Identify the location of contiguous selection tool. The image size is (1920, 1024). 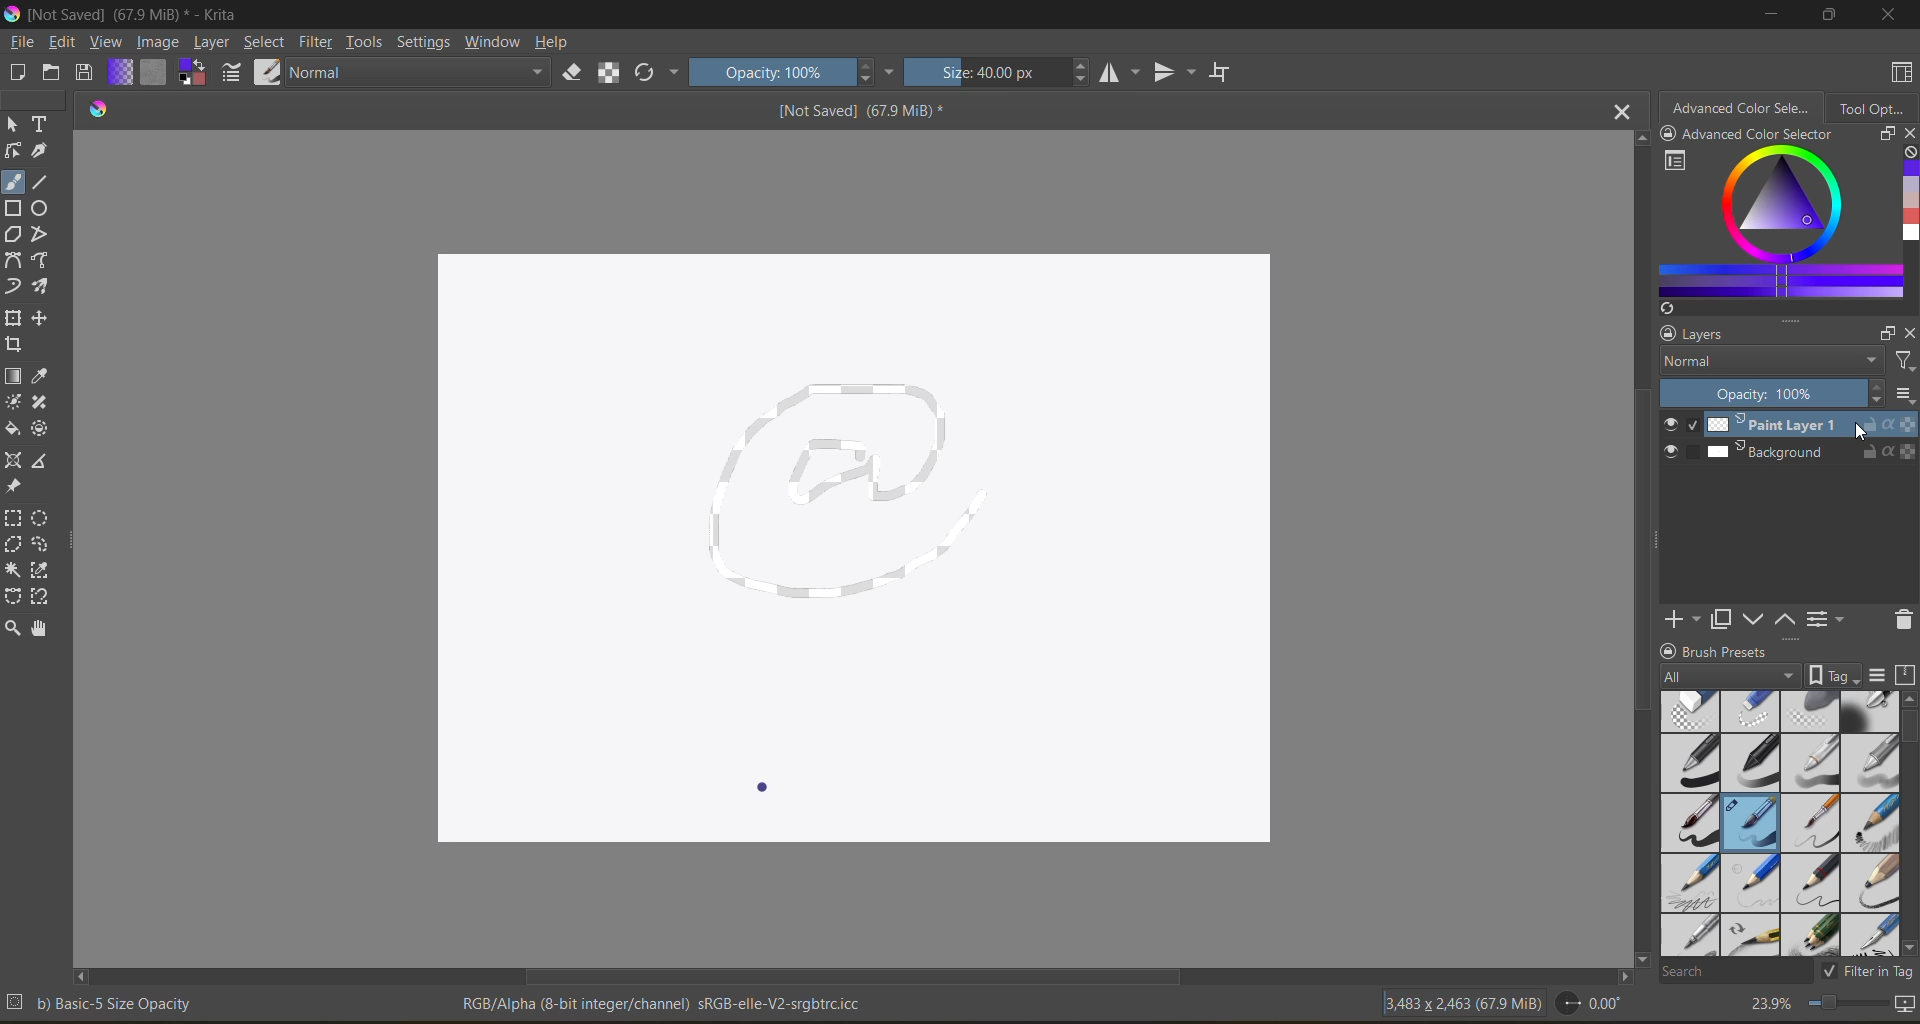
(13, 570).